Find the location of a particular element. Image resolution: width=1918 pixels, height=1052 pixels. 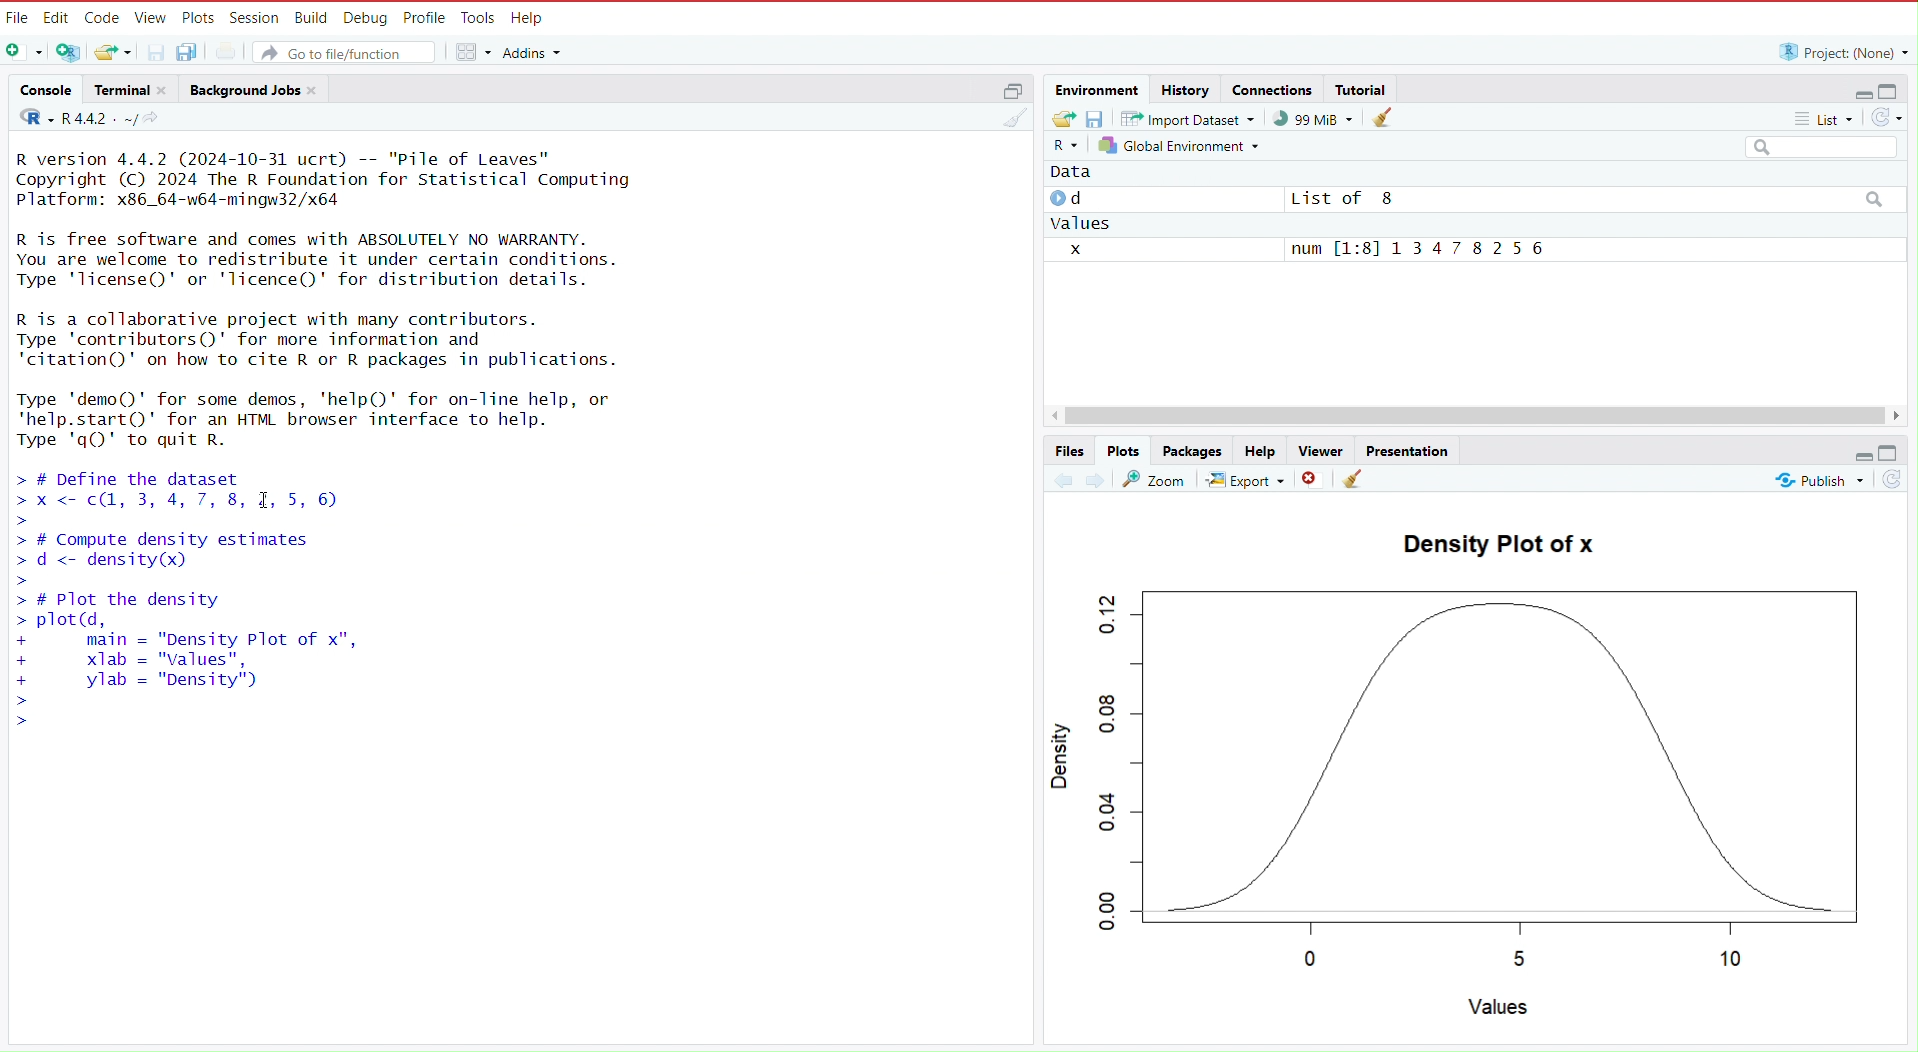

list is located at coordinates (1829, 121).